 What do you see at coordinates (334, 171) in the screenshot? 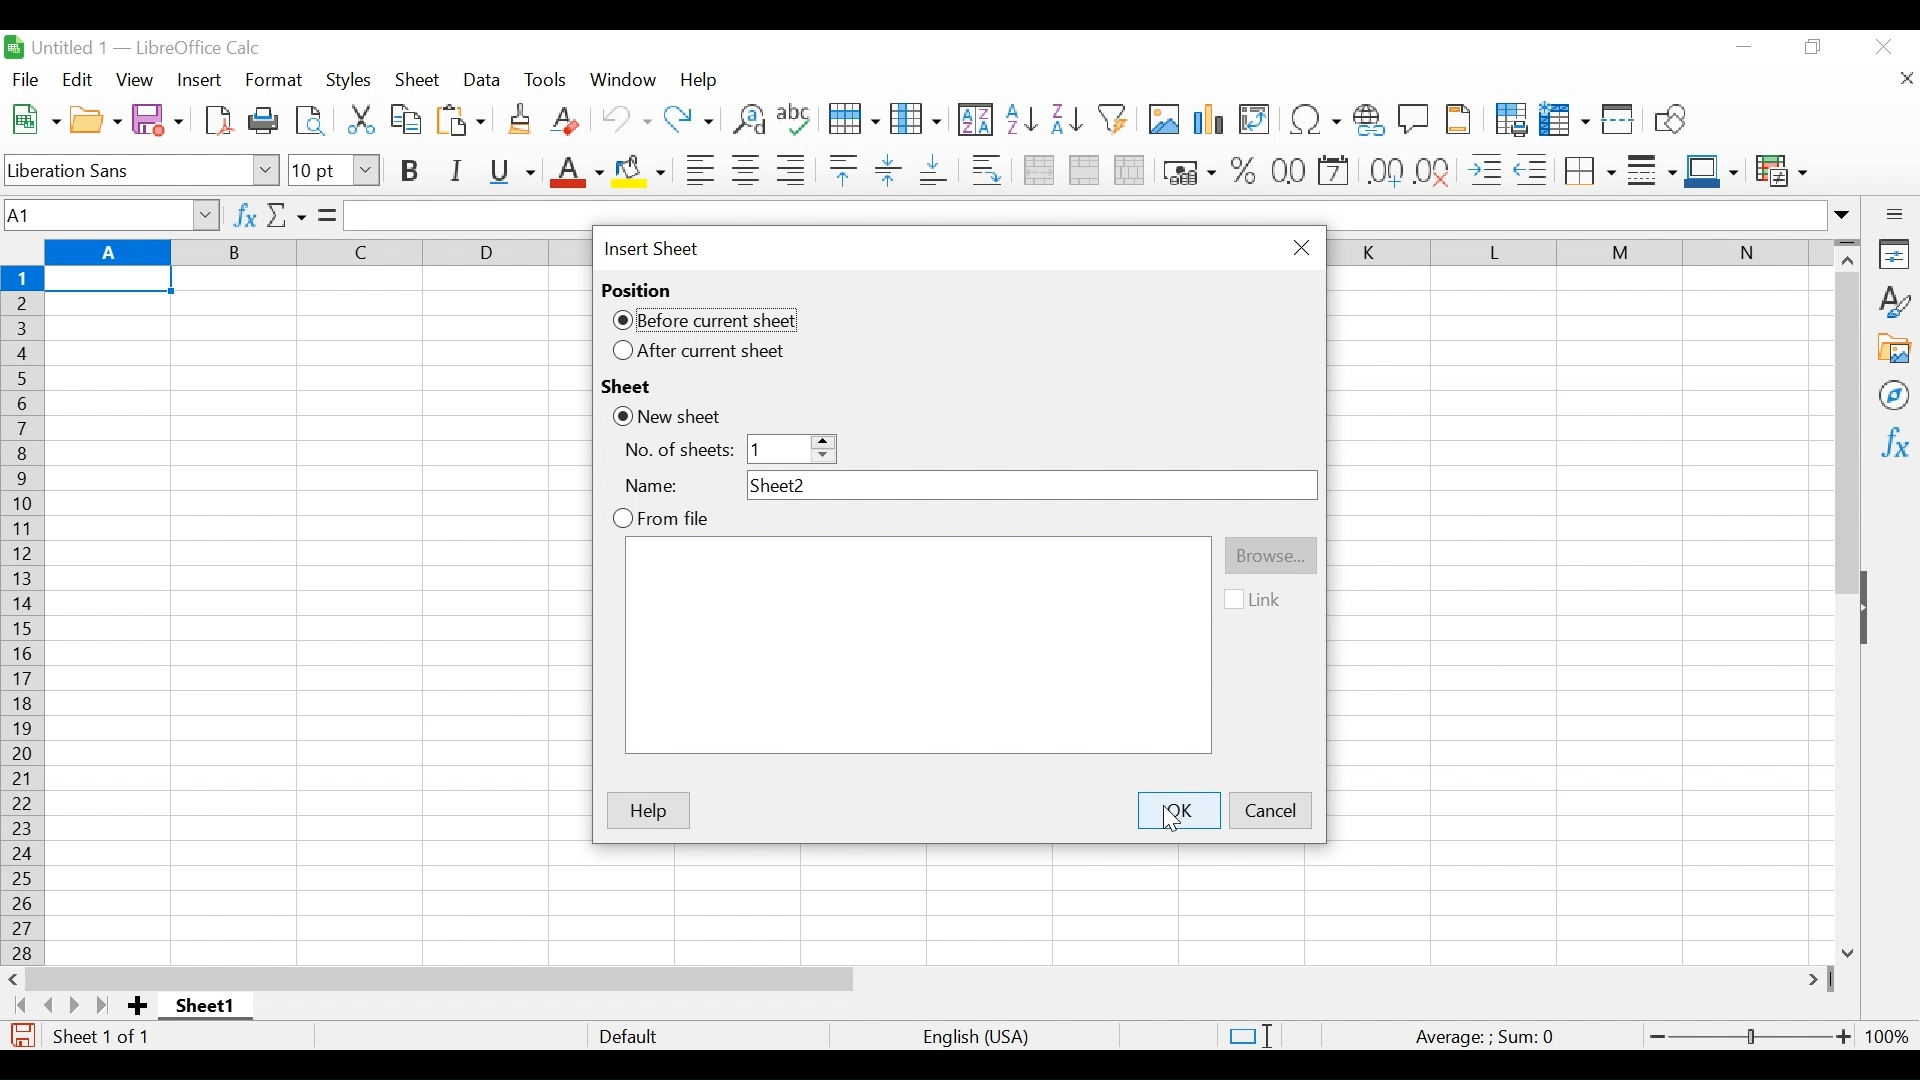
I see `Font Size` at bounding box center [334, 171].